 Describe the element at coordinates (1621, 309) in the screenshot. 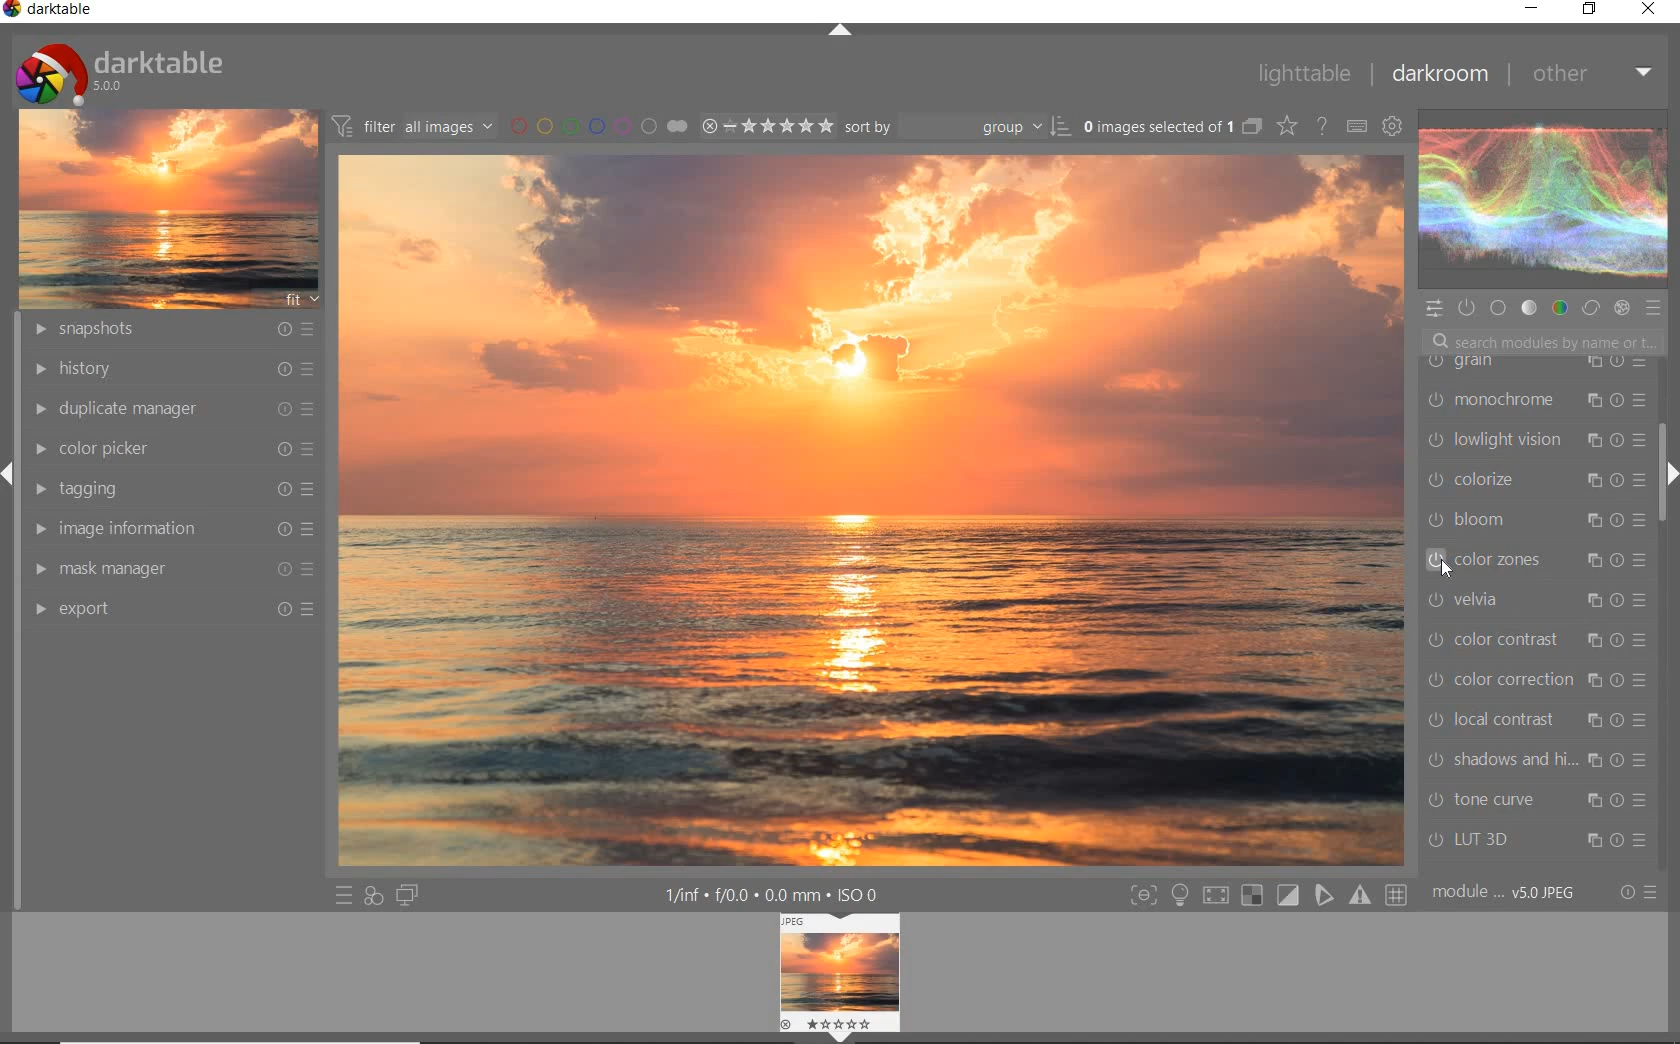

I see `EFFECT` at that location.